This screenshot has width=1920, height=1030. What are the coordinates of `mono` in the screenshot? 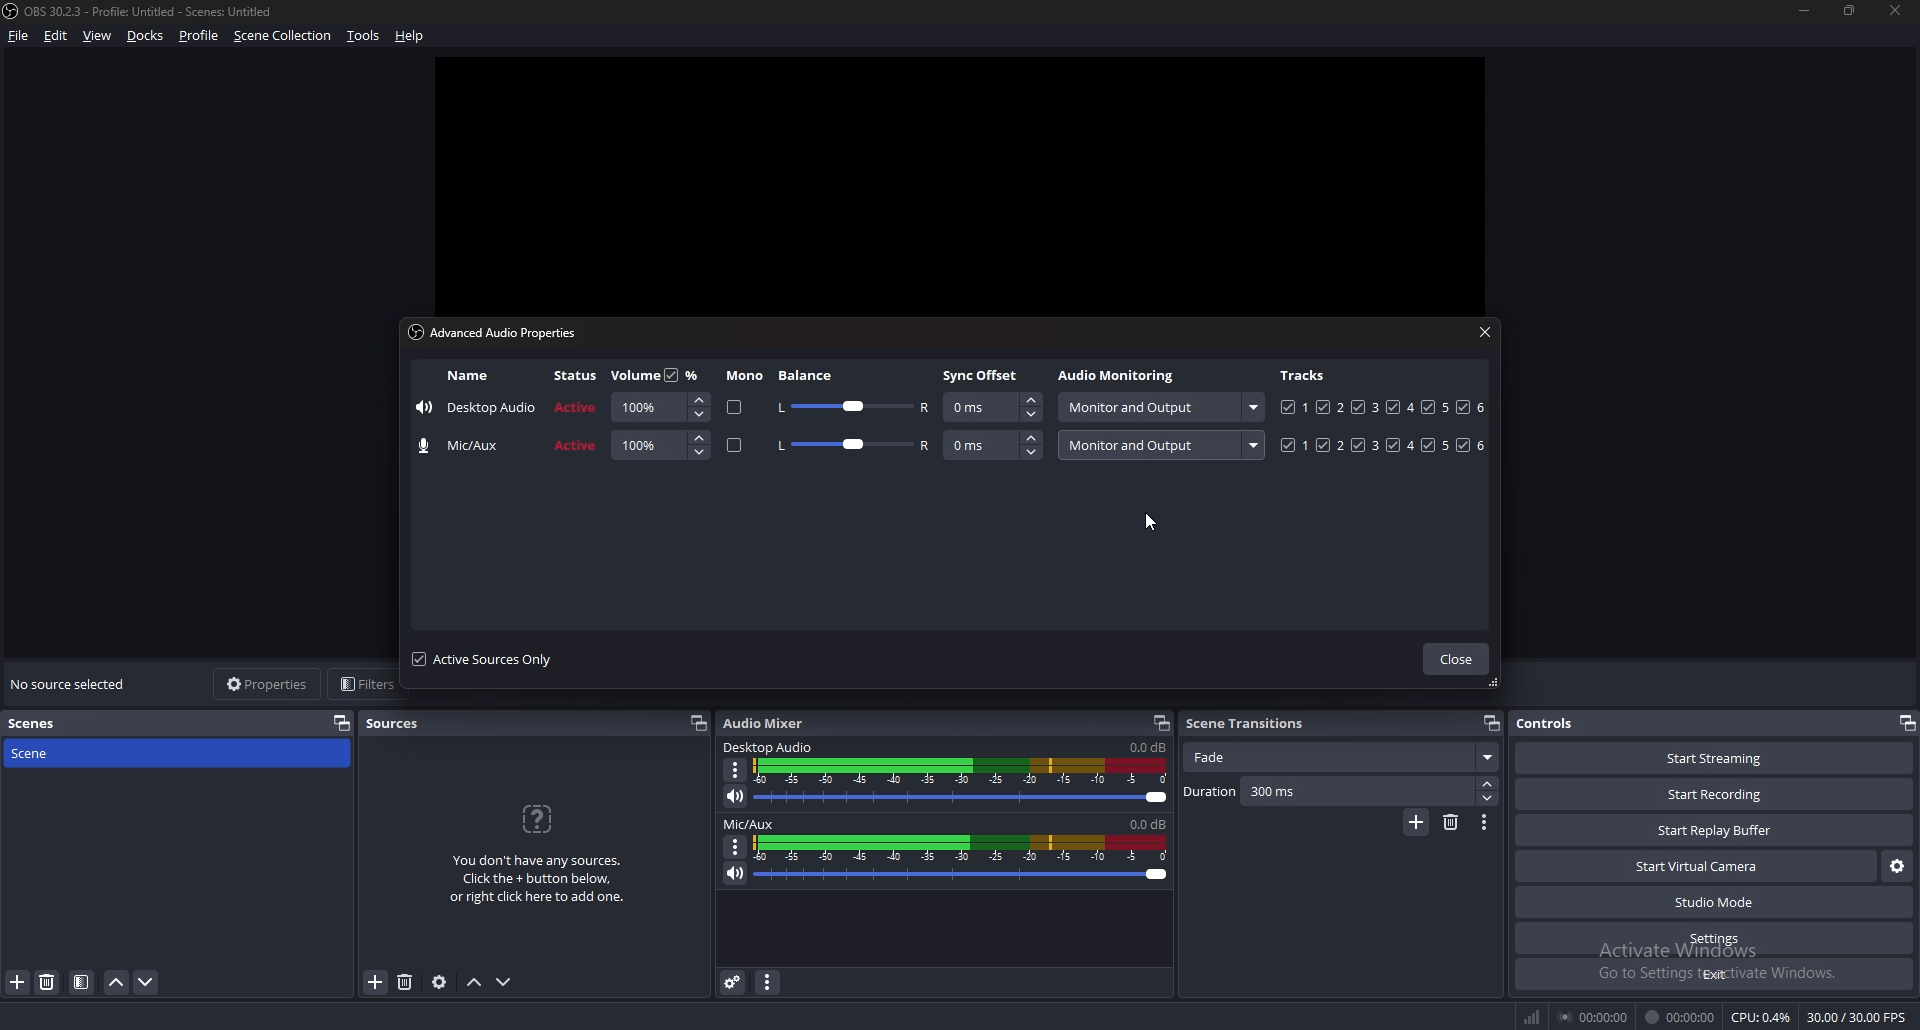 It's located at (744, 376).